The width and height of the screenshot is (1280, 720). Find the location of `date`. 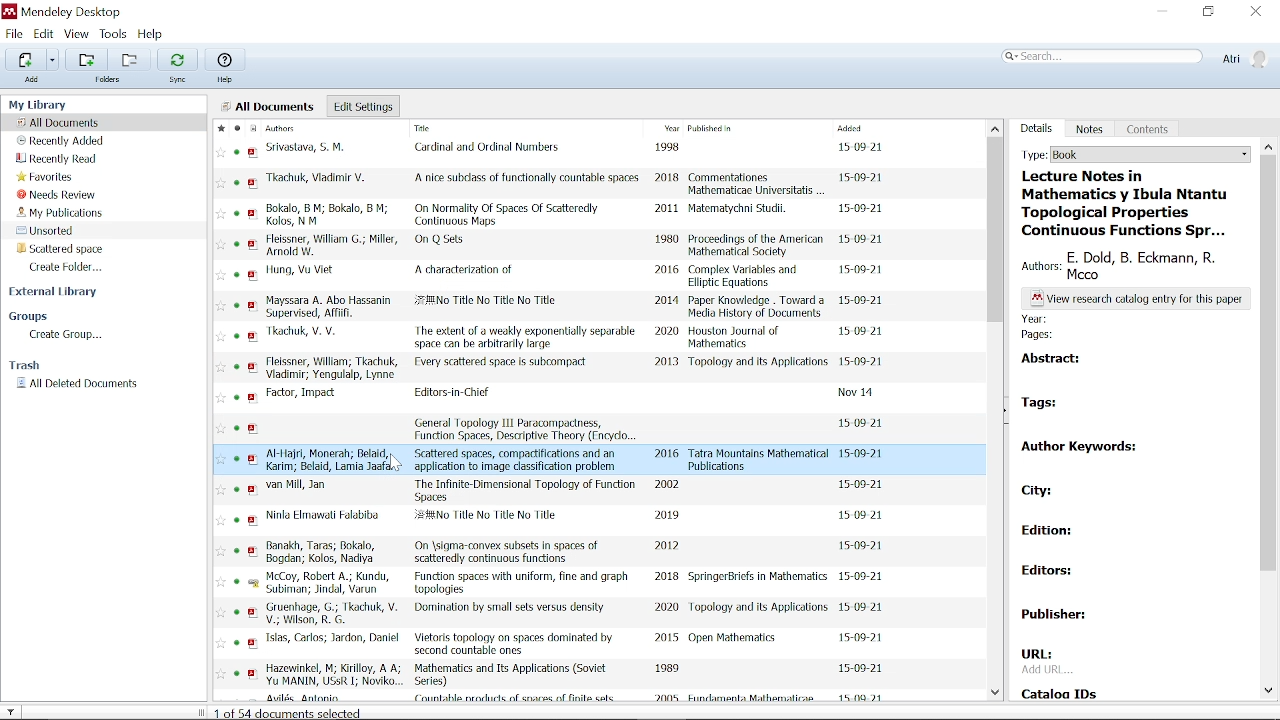

date is located at coordinates (864, 362).